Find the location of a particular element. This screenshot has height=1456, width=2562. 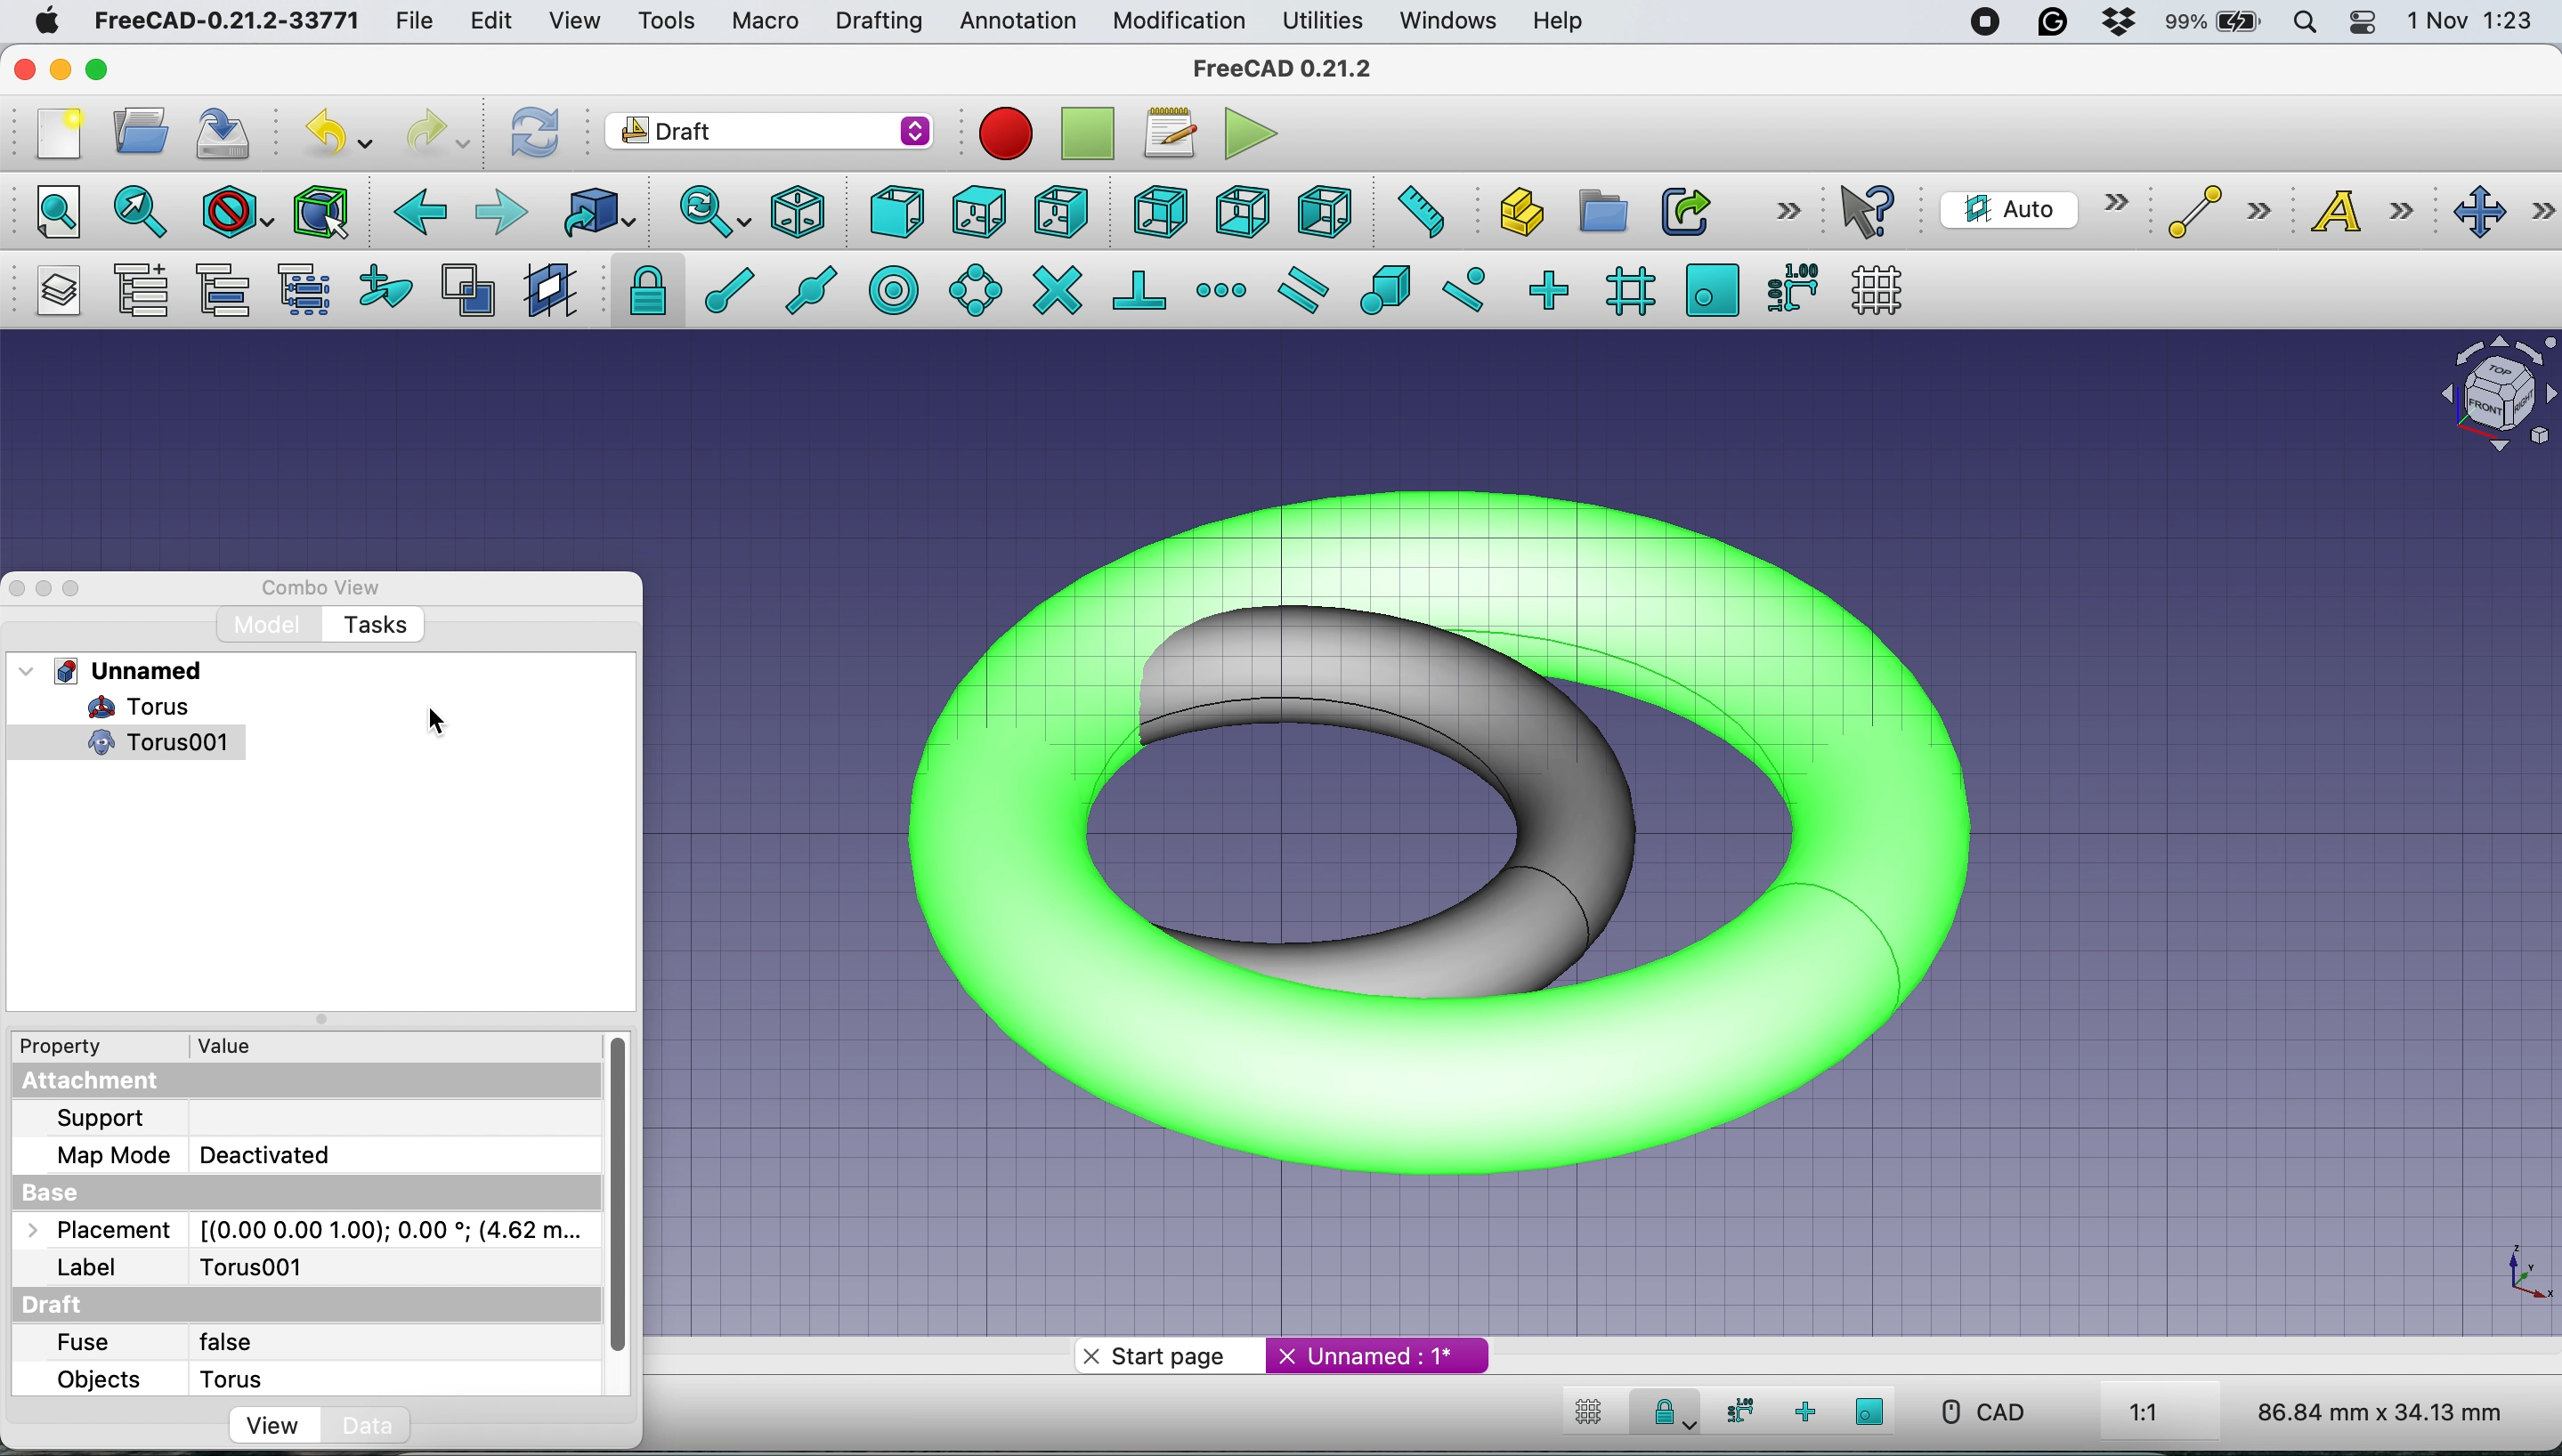

fit all is located at coordinates (53, 215).